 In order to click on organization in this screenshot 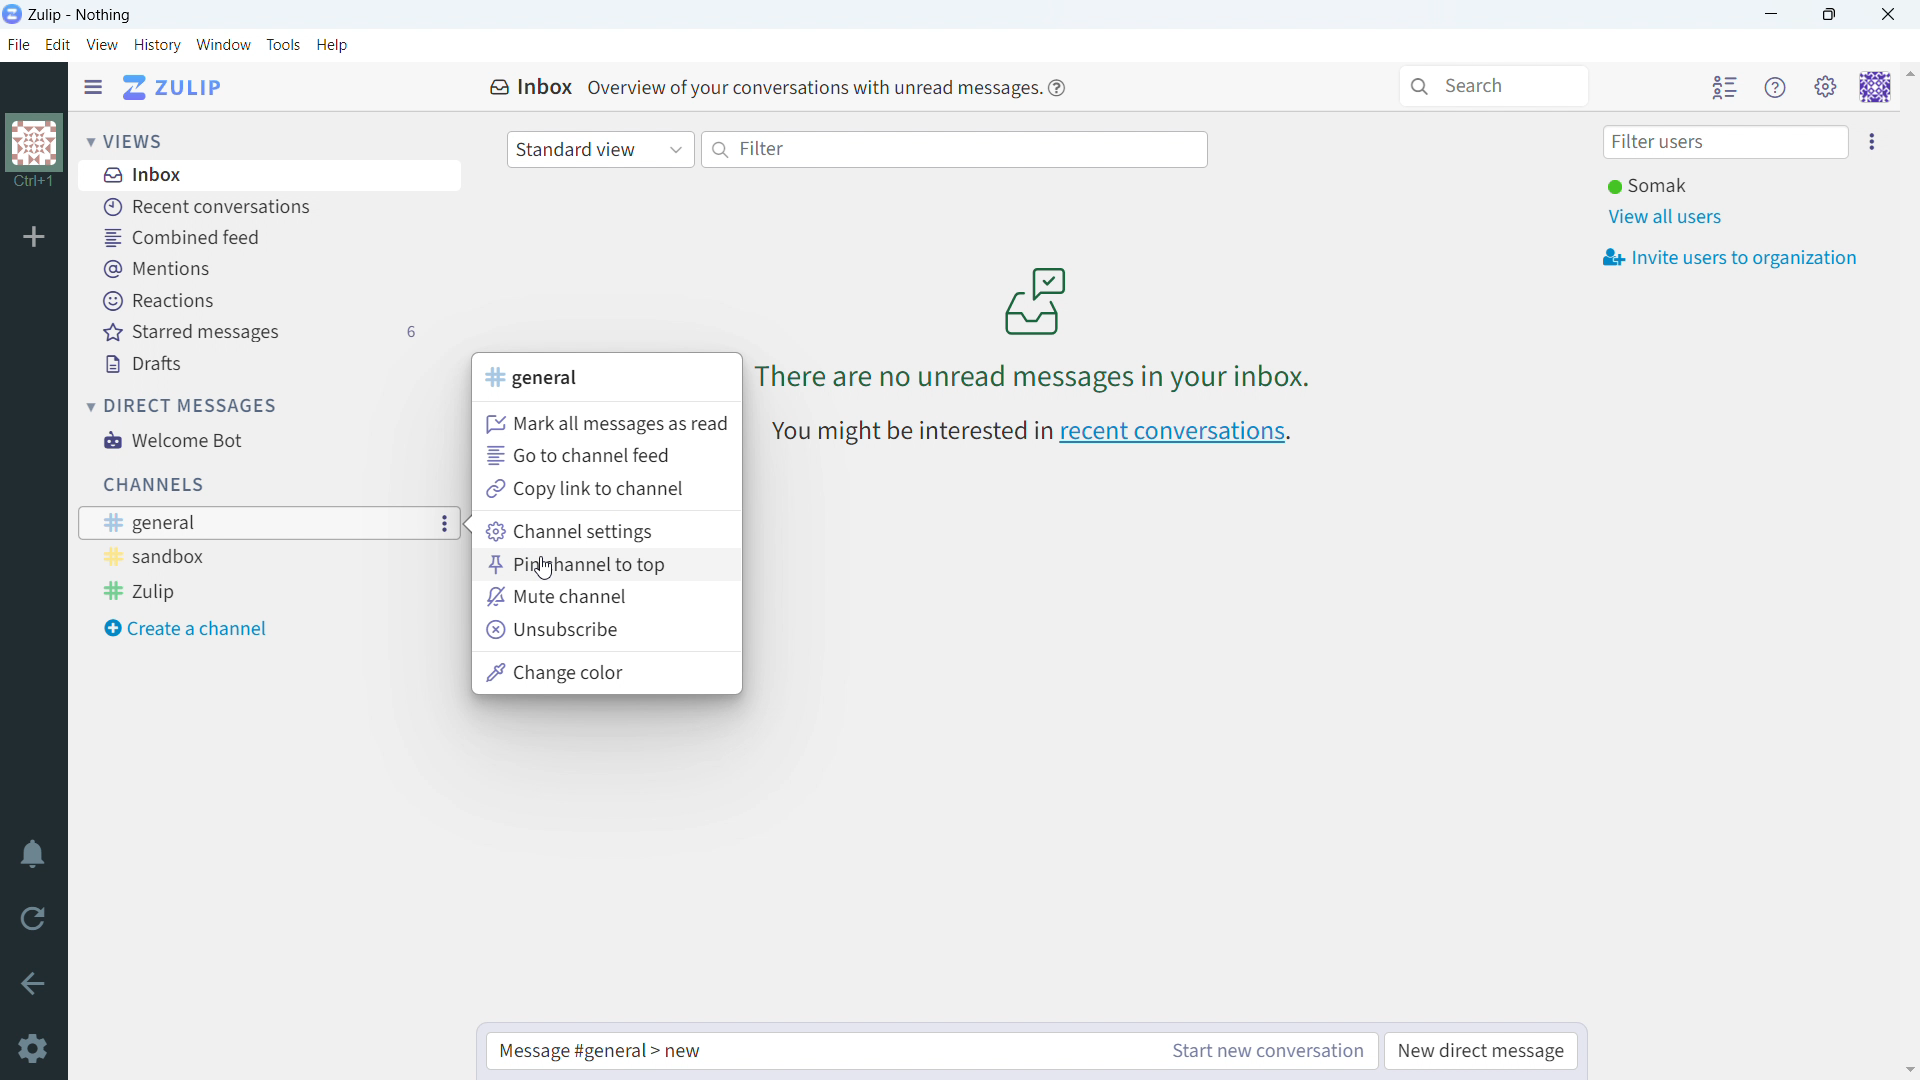, I will do `click(33, 154)`.